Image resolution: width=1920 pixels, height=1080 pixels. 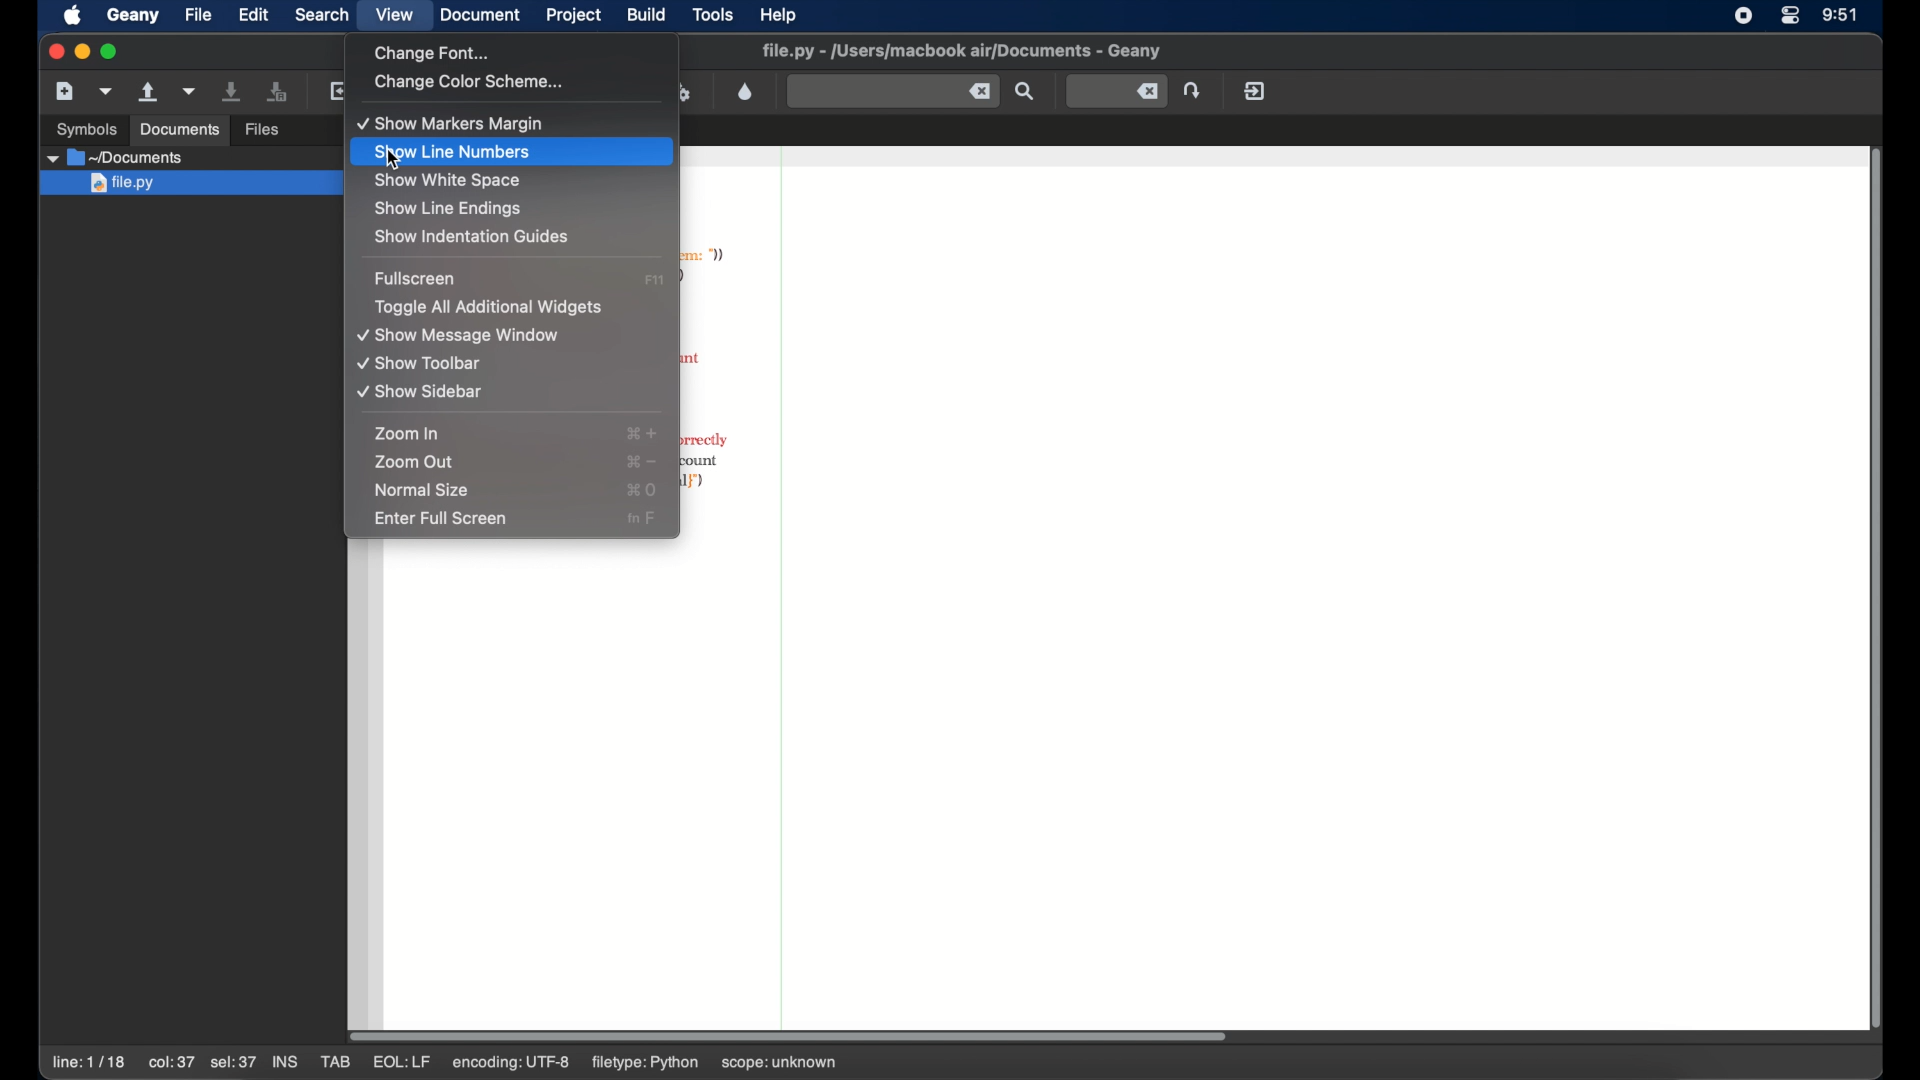 I want to click on enter full screen, so click(x=439, y=518).